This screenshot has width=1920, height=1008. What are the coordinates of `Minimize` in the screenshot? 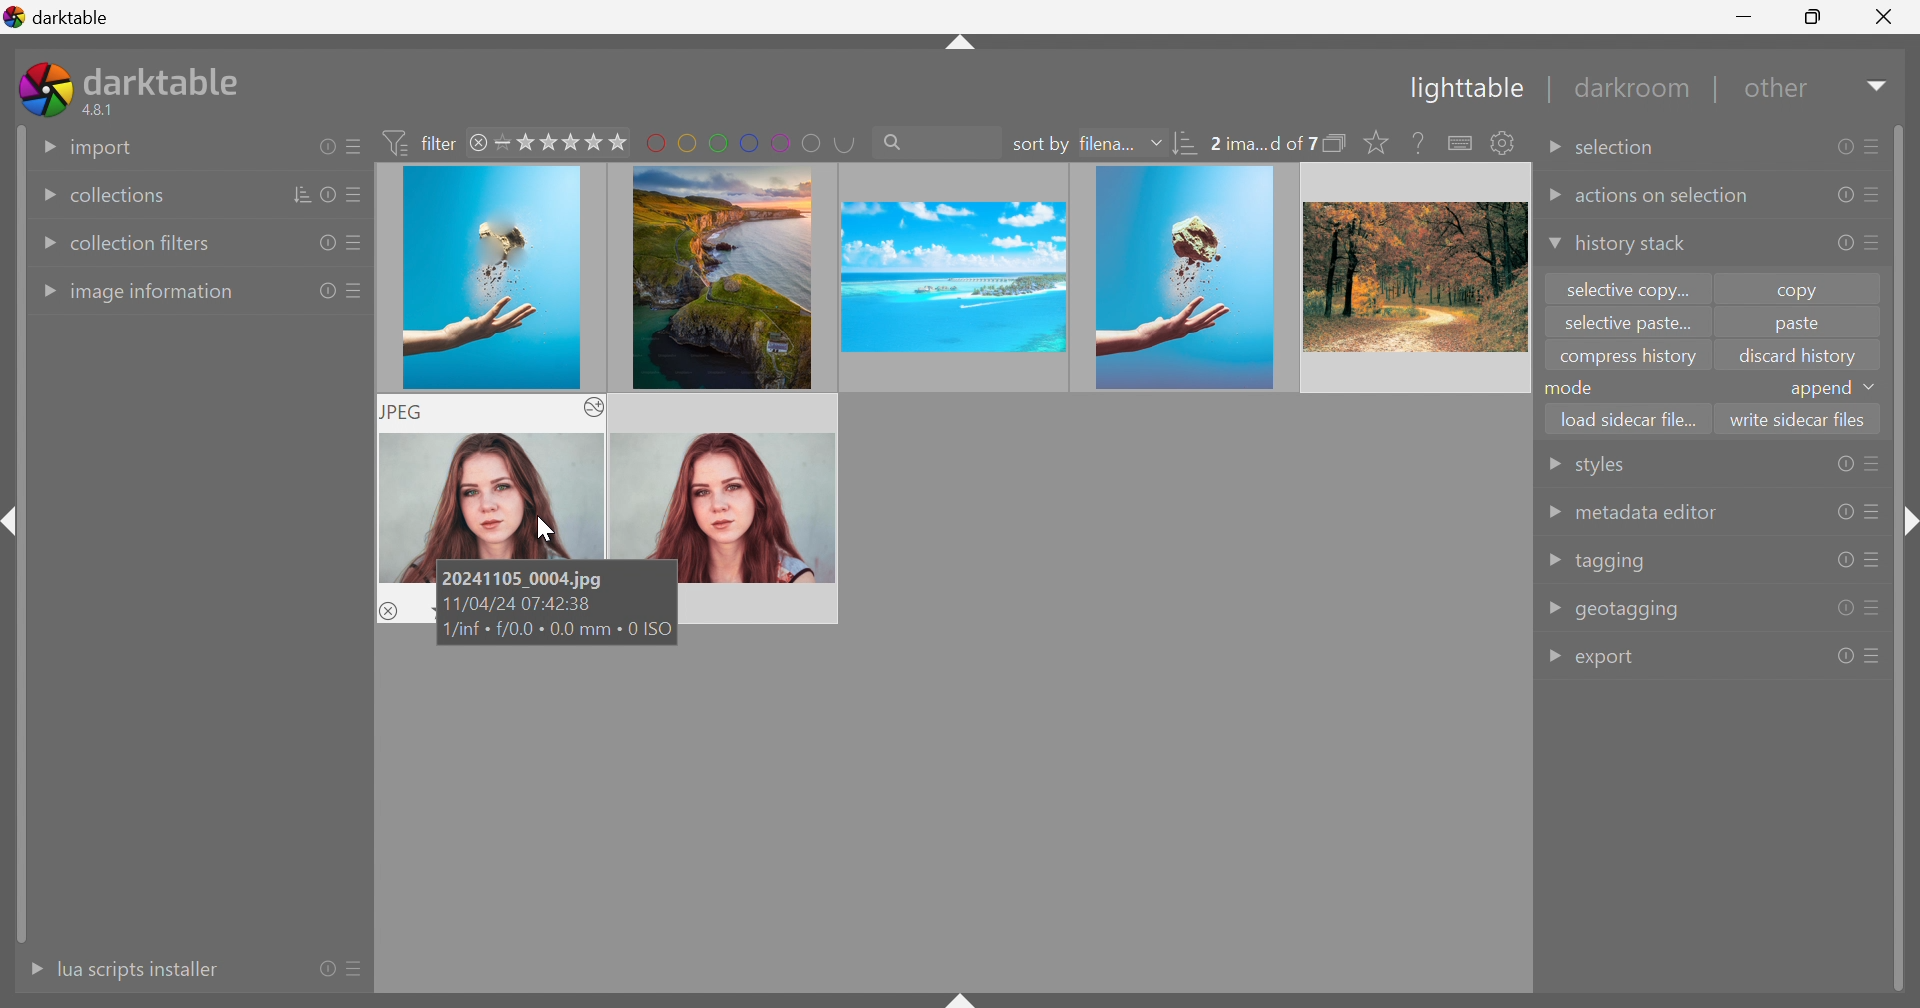 It's located at (1748, 15).